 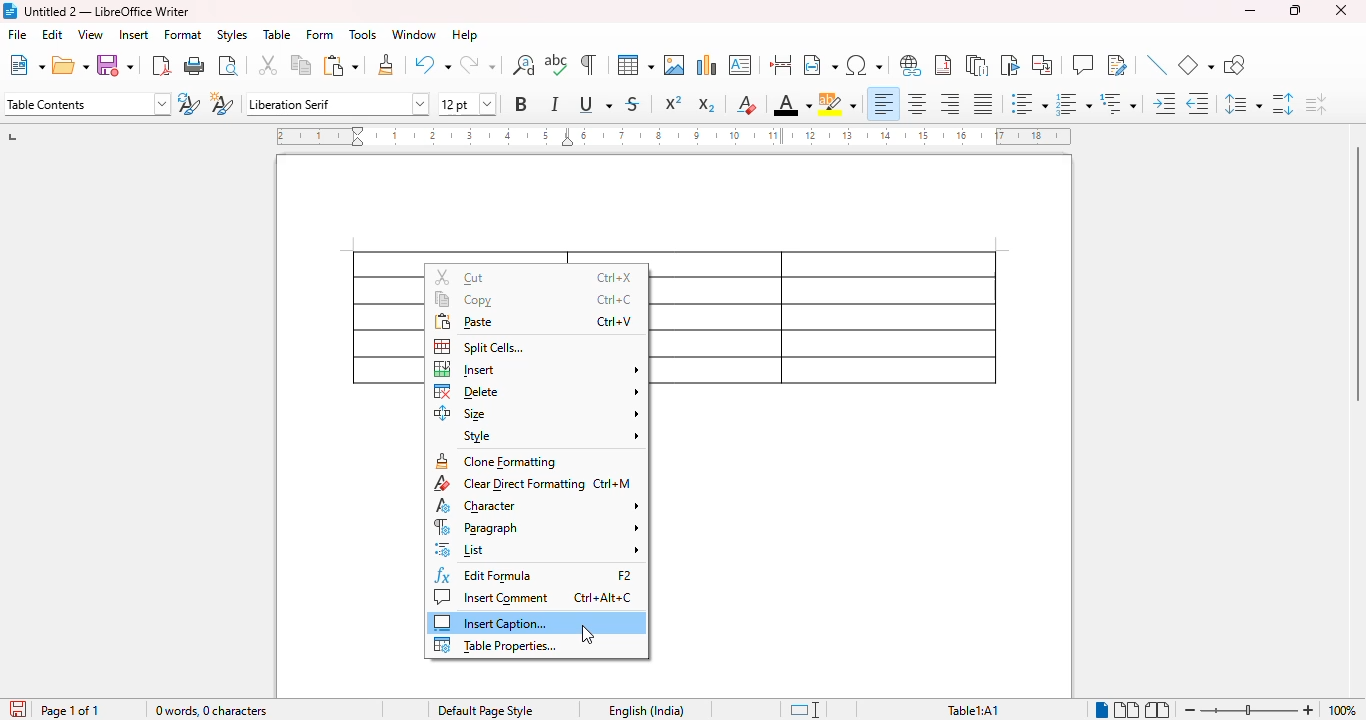 I want to click on word and character count, so click(x=212, y=710).